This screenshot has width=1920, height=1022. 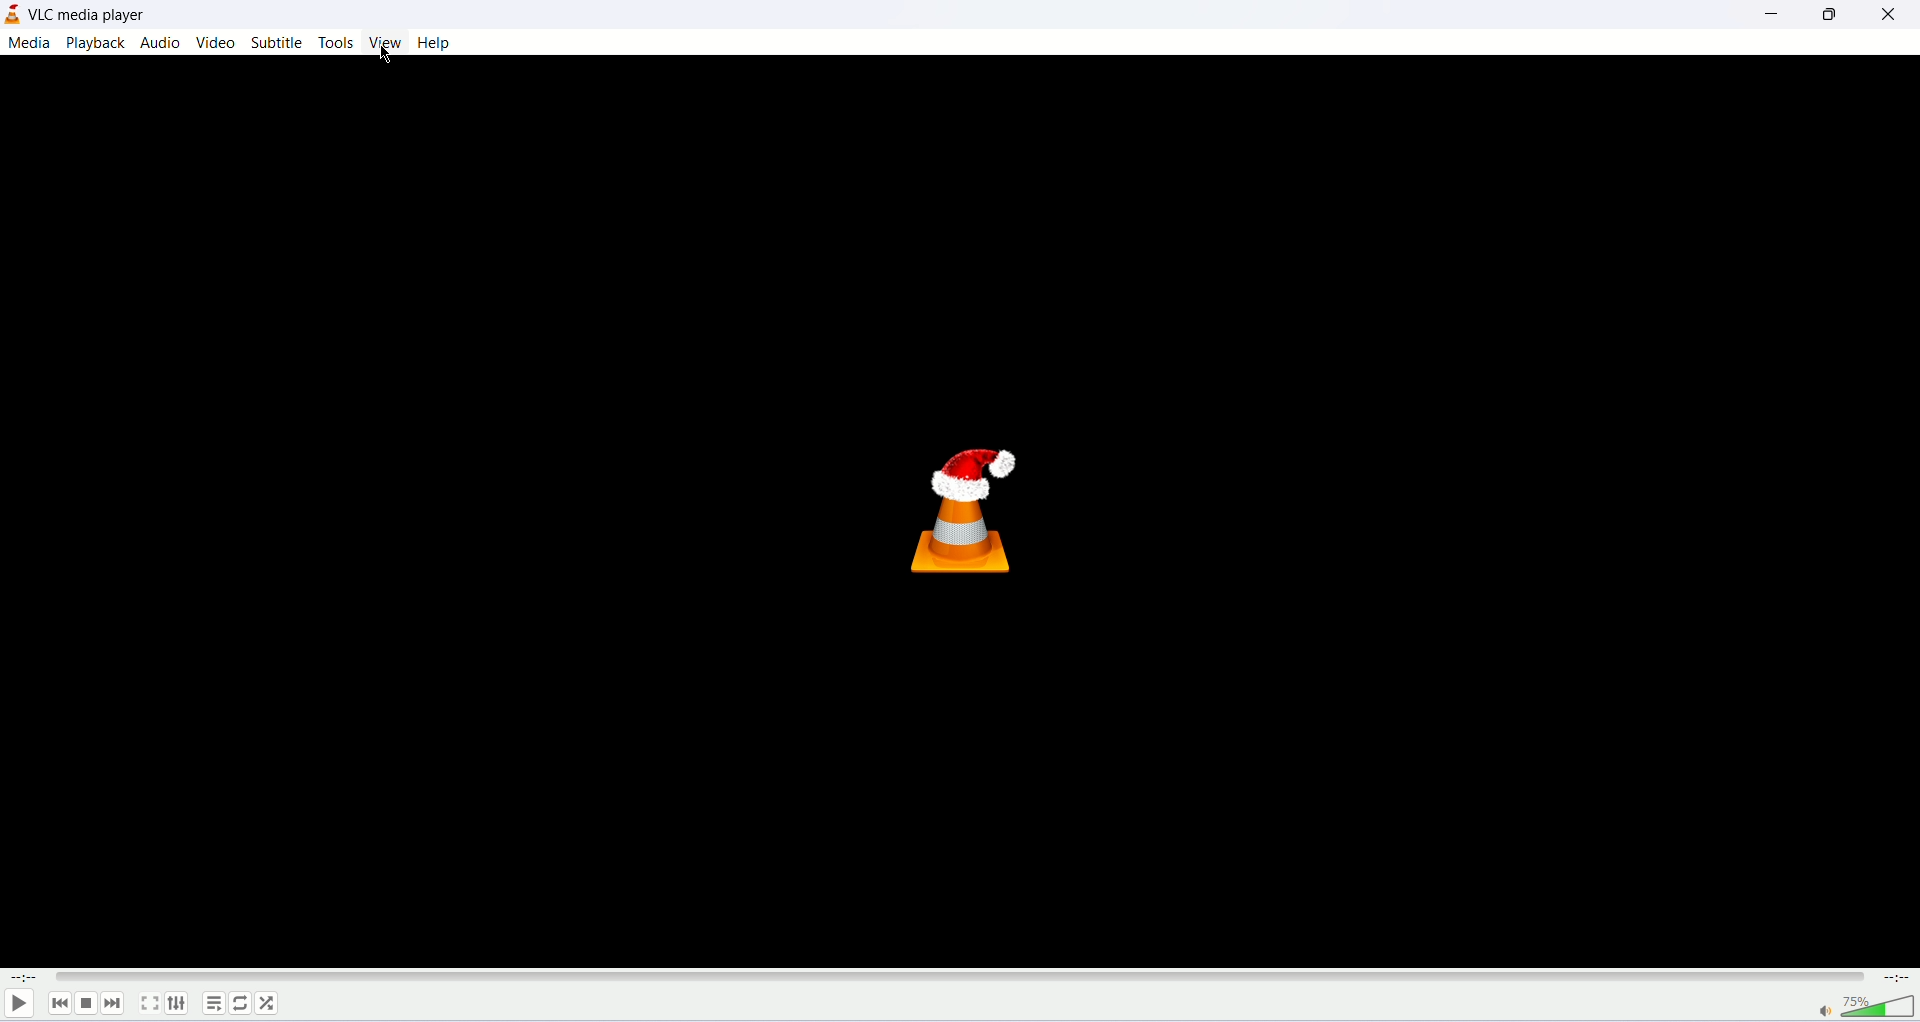 What do you see at coordinates (278, 42) in the screenshot?
I see `subtitle` at bounding box center [278, 42].